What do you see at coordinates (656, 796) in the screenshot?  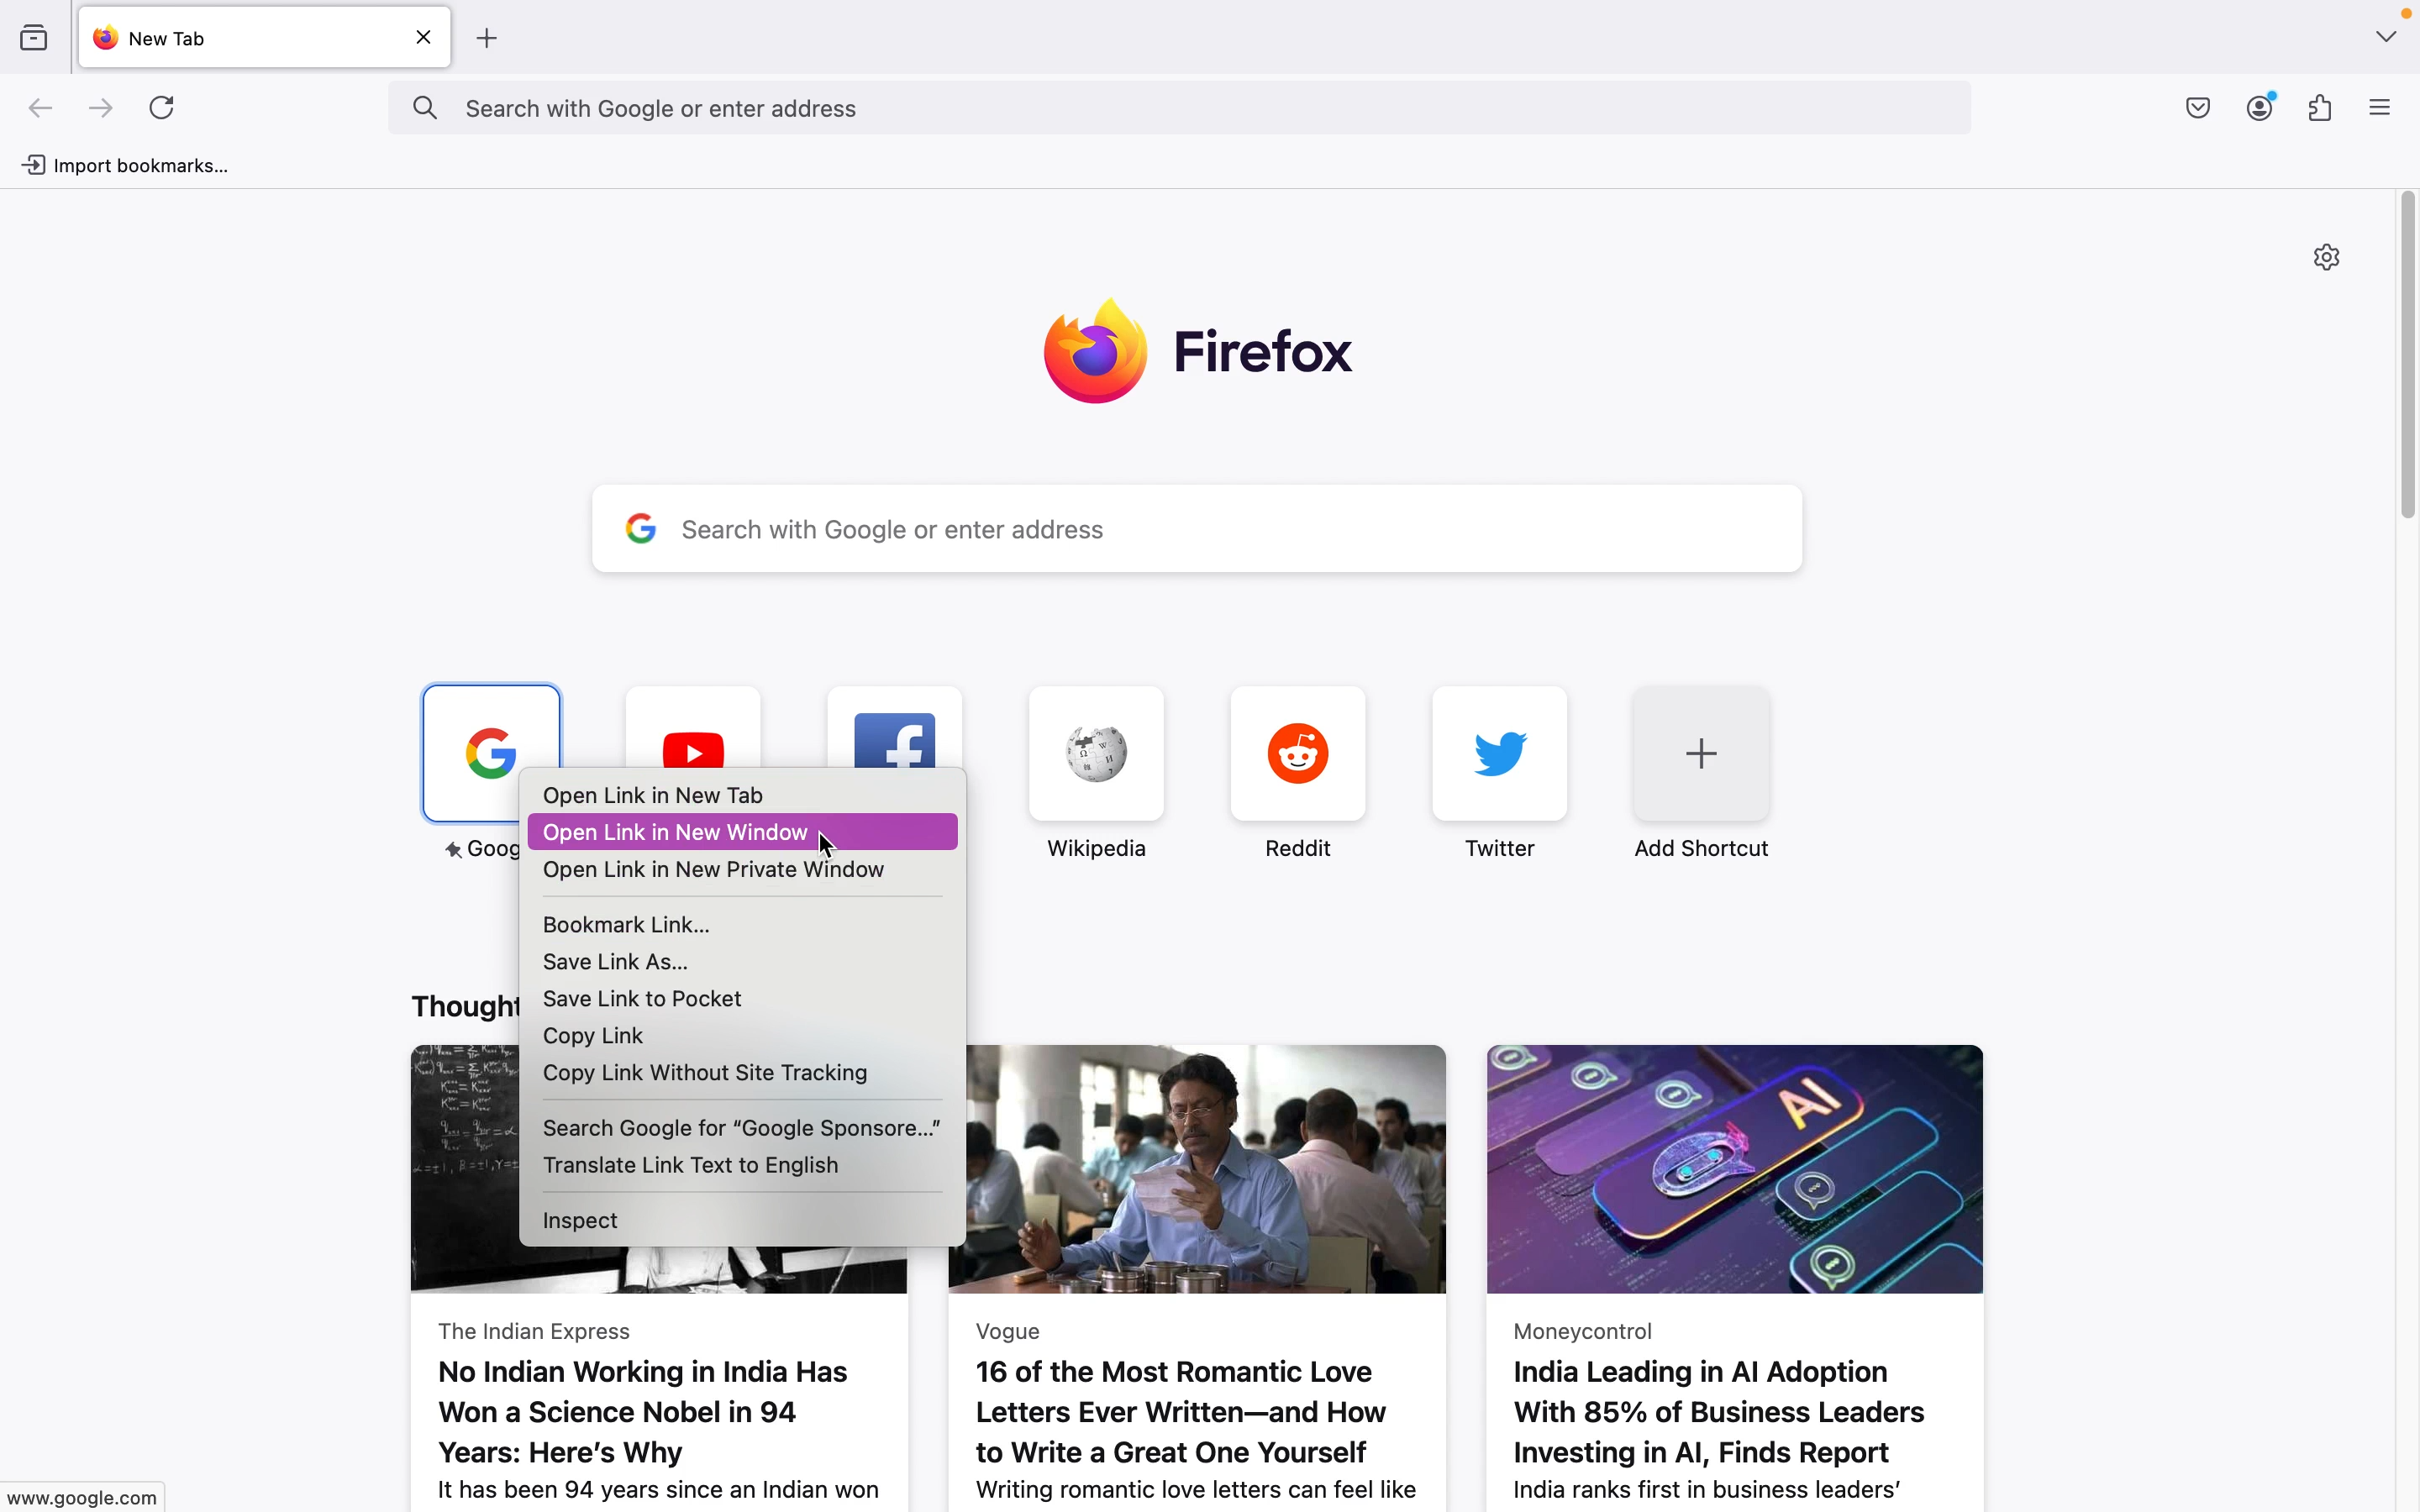 I see `open link in new tab` at bounding box center [656, 796].